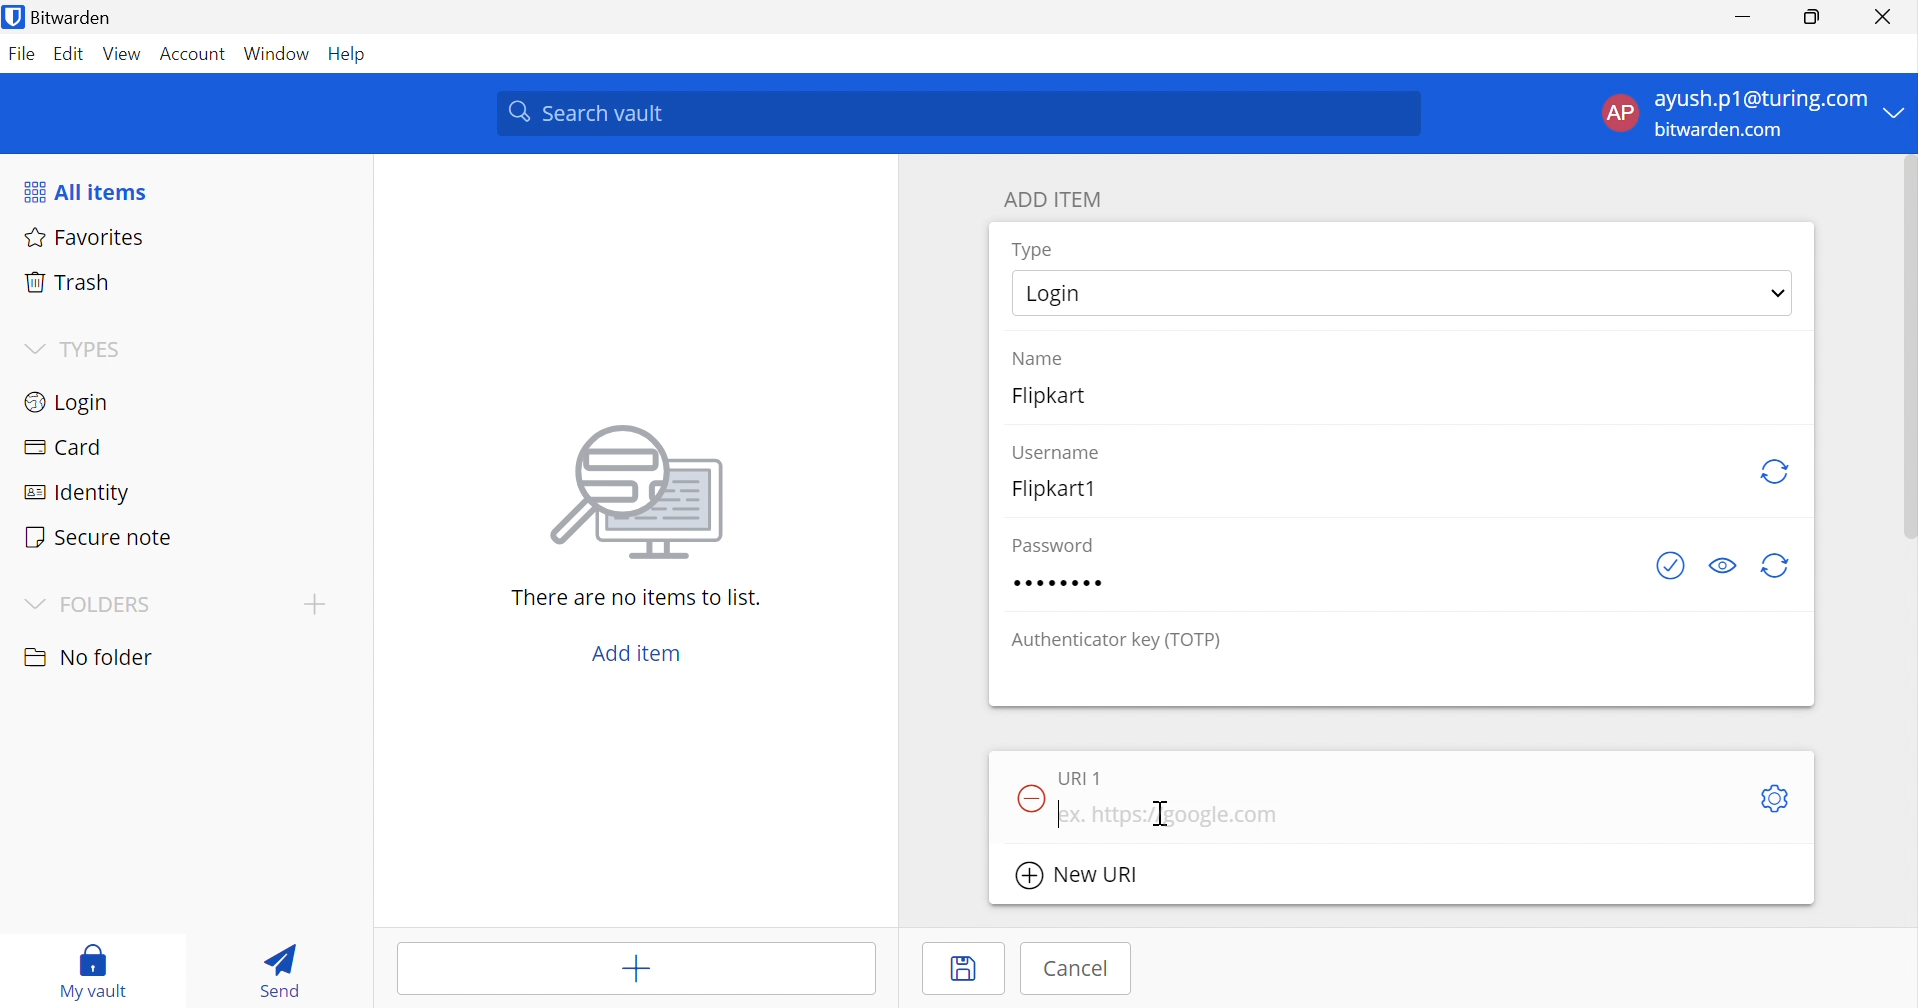 This screenshot has width=1918, height=1008. What do you see at coordinates (65, 53) in the screenshot?
I see `Edit` at bounding box center [65, 53].